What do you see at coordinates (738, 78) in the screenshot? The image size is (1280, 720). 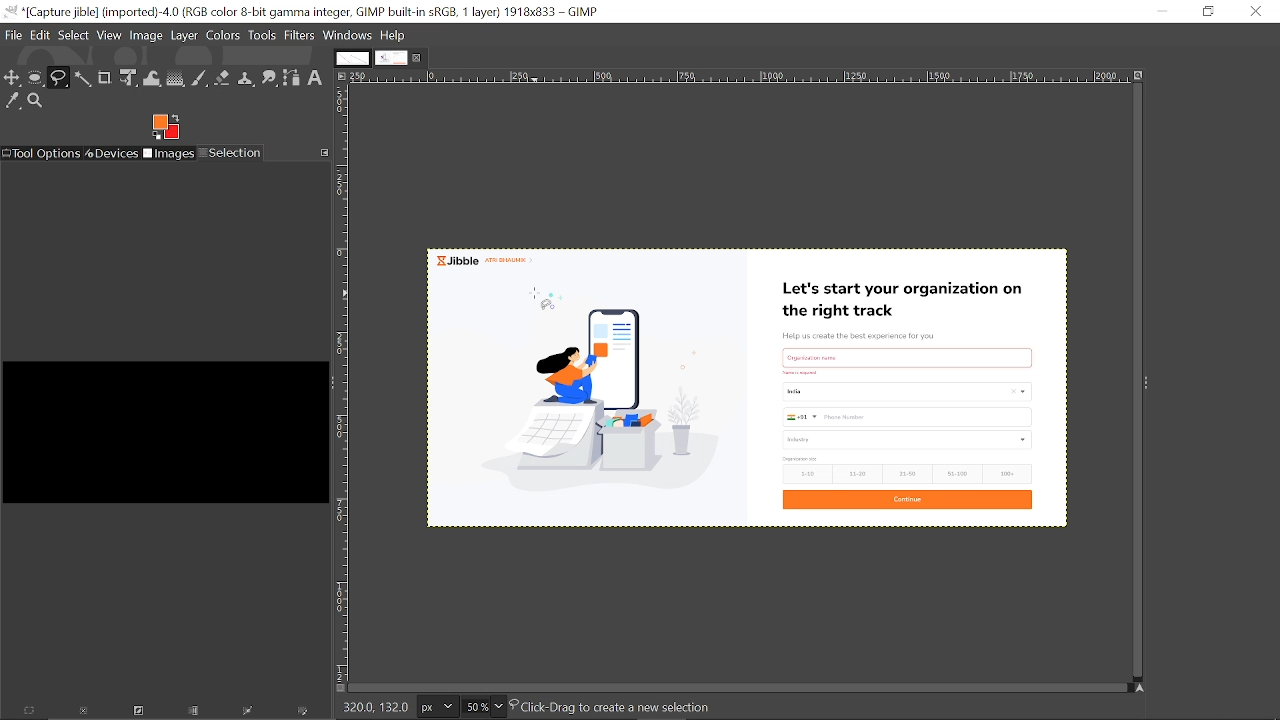 I see `Horizontal label` at bounding box center [738, 78].